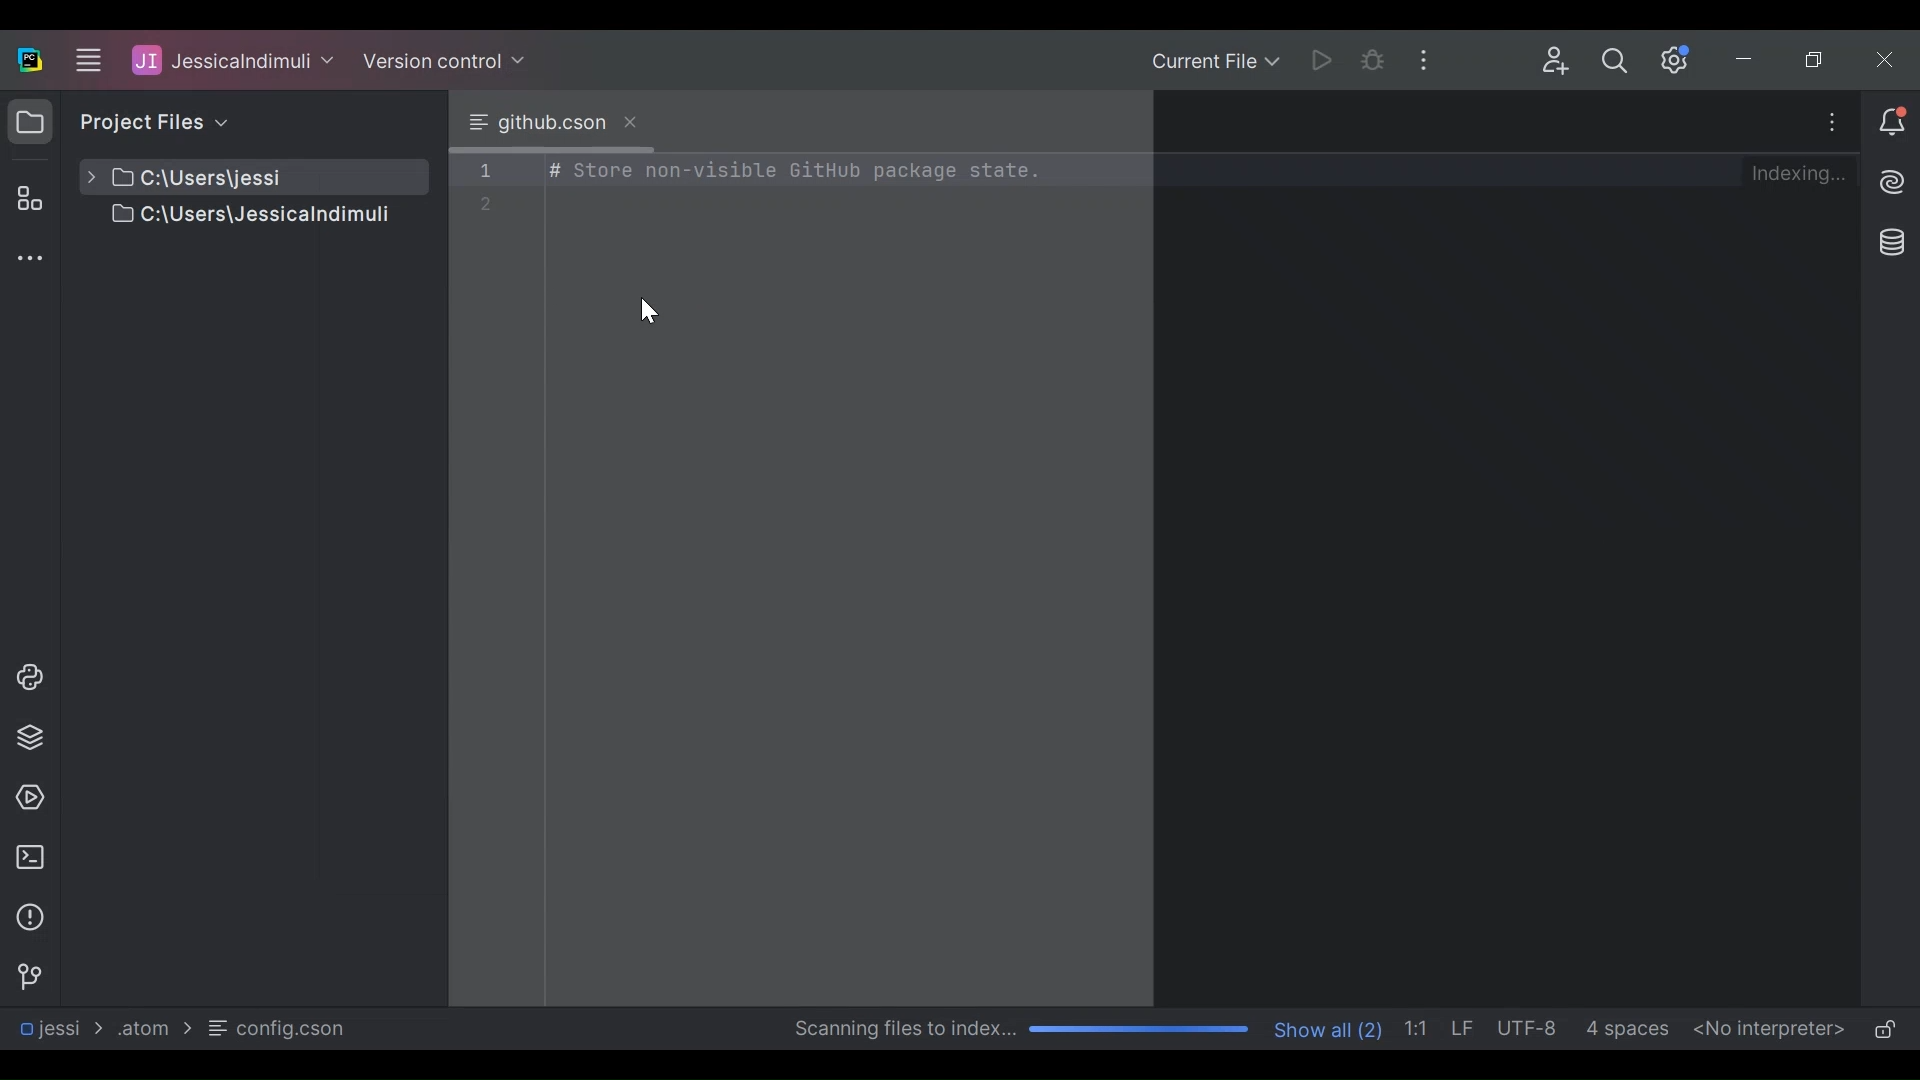 Image resolution: width=1920 pixels, height=1080 pixels. I want to click on No interpreters, so click(1770, 1028).